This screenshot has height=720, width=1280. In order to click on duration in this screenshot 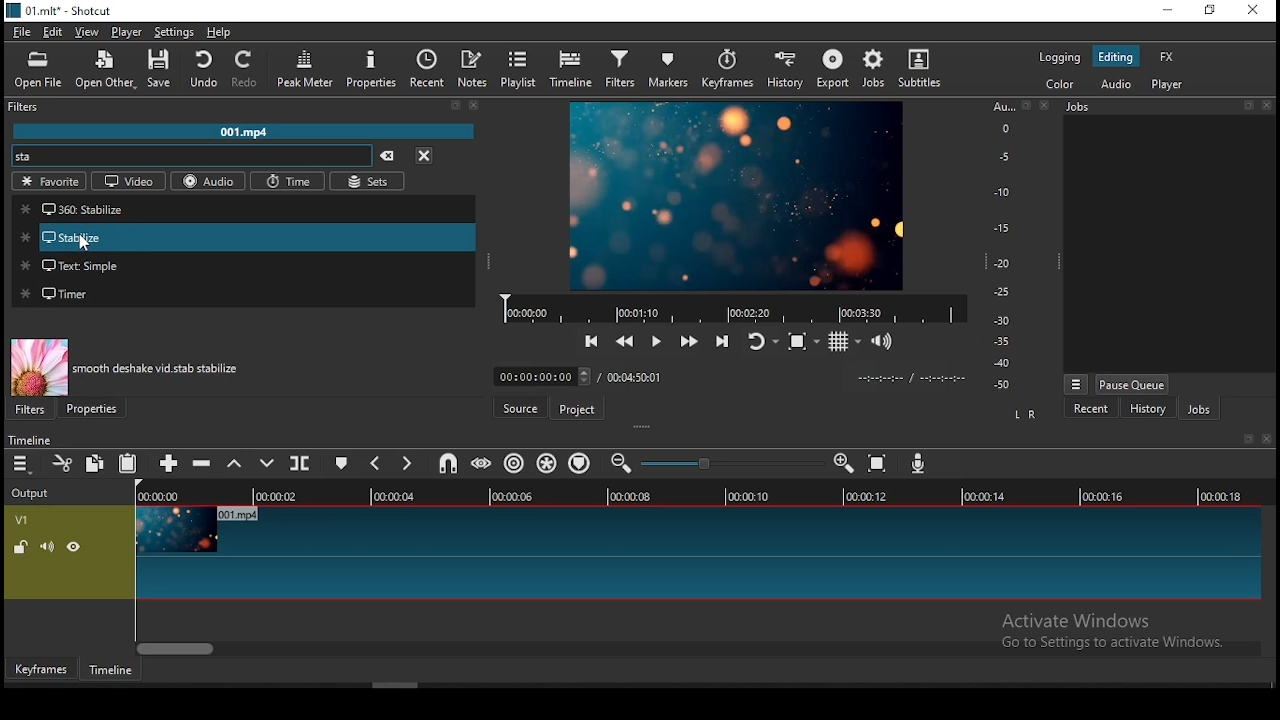, I will do `click(573, 376)`.